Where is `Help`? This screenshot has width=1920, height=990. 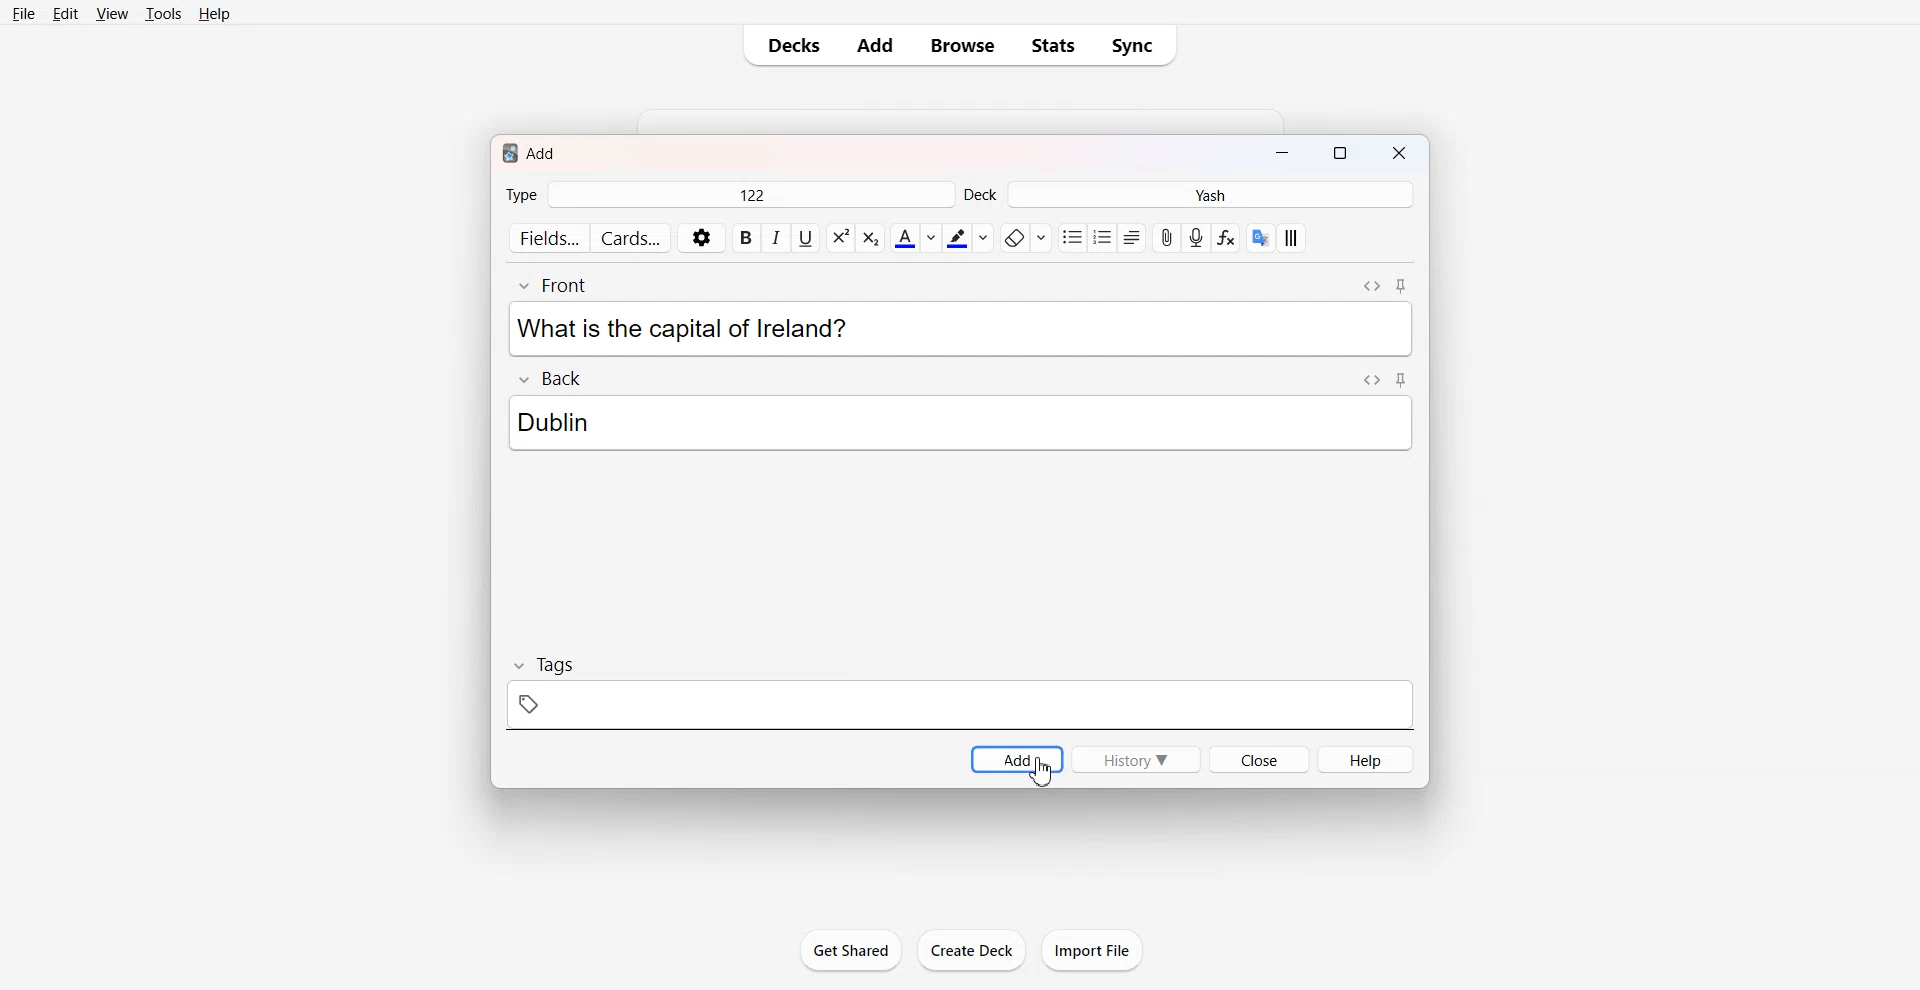
Help is located at coordinates (1366, 759).